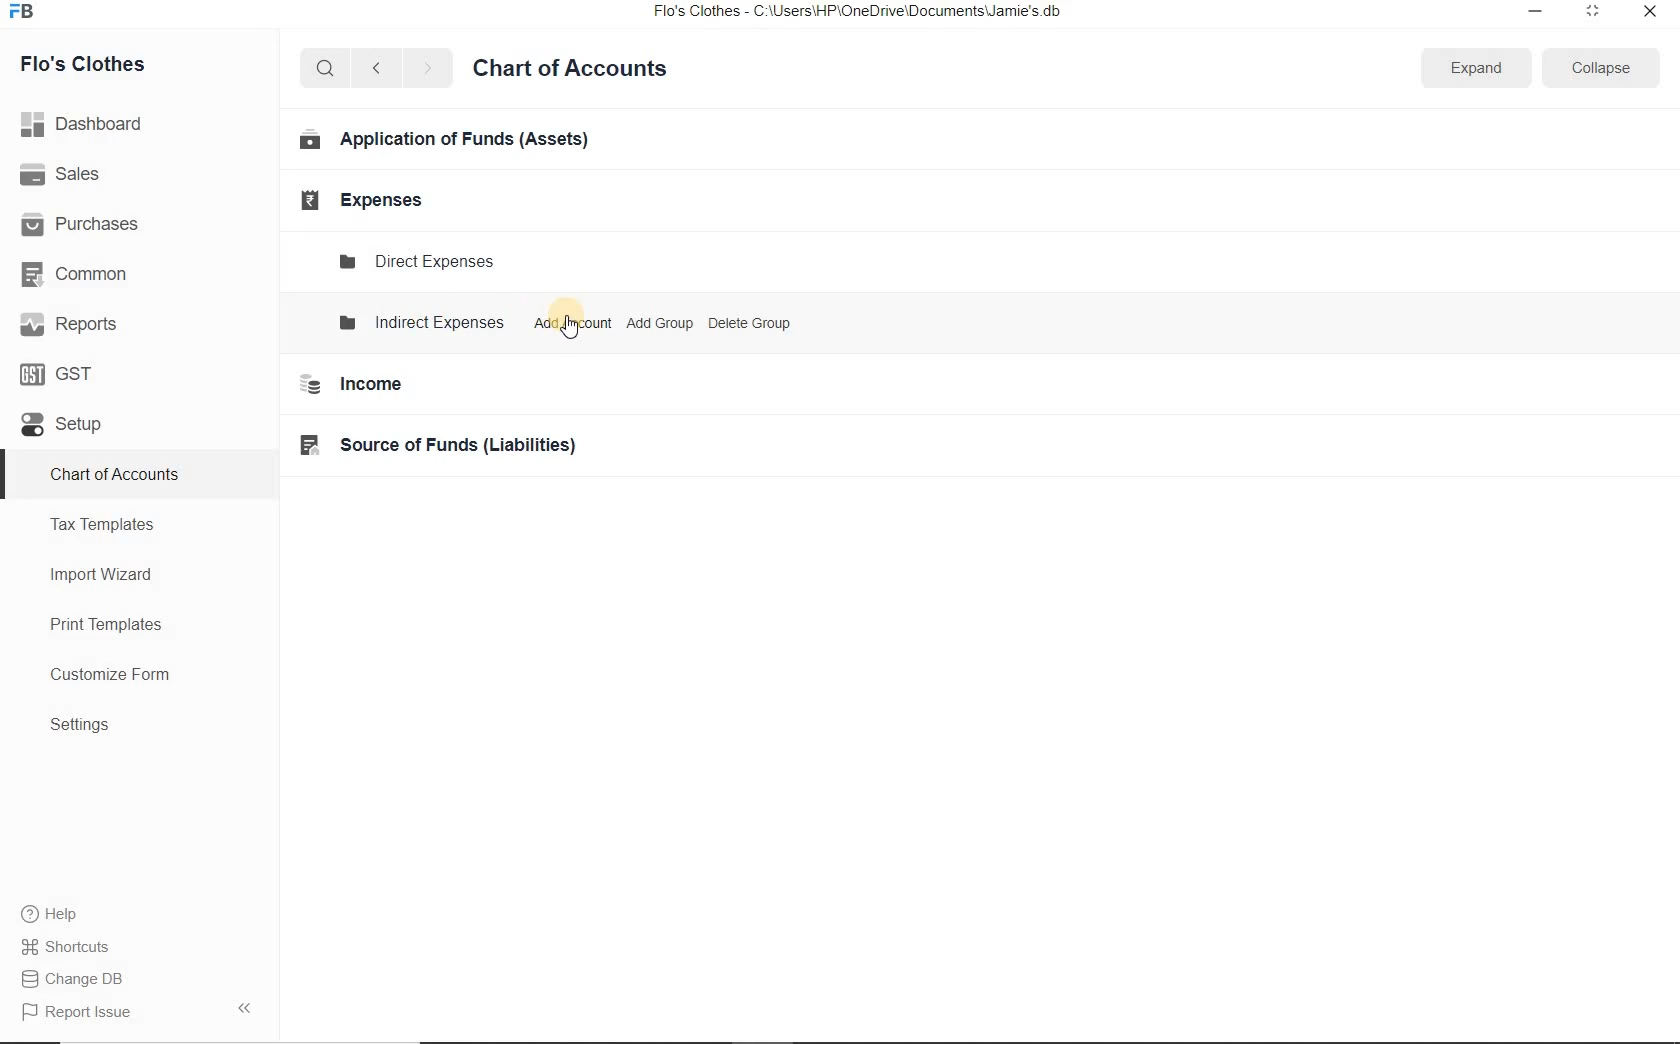 The width and height of the screenshot is (1680, 1044). What do you see at coordinates (64, 174) in the screenshot?
I see `Sales` at bounding box center [64, 174].